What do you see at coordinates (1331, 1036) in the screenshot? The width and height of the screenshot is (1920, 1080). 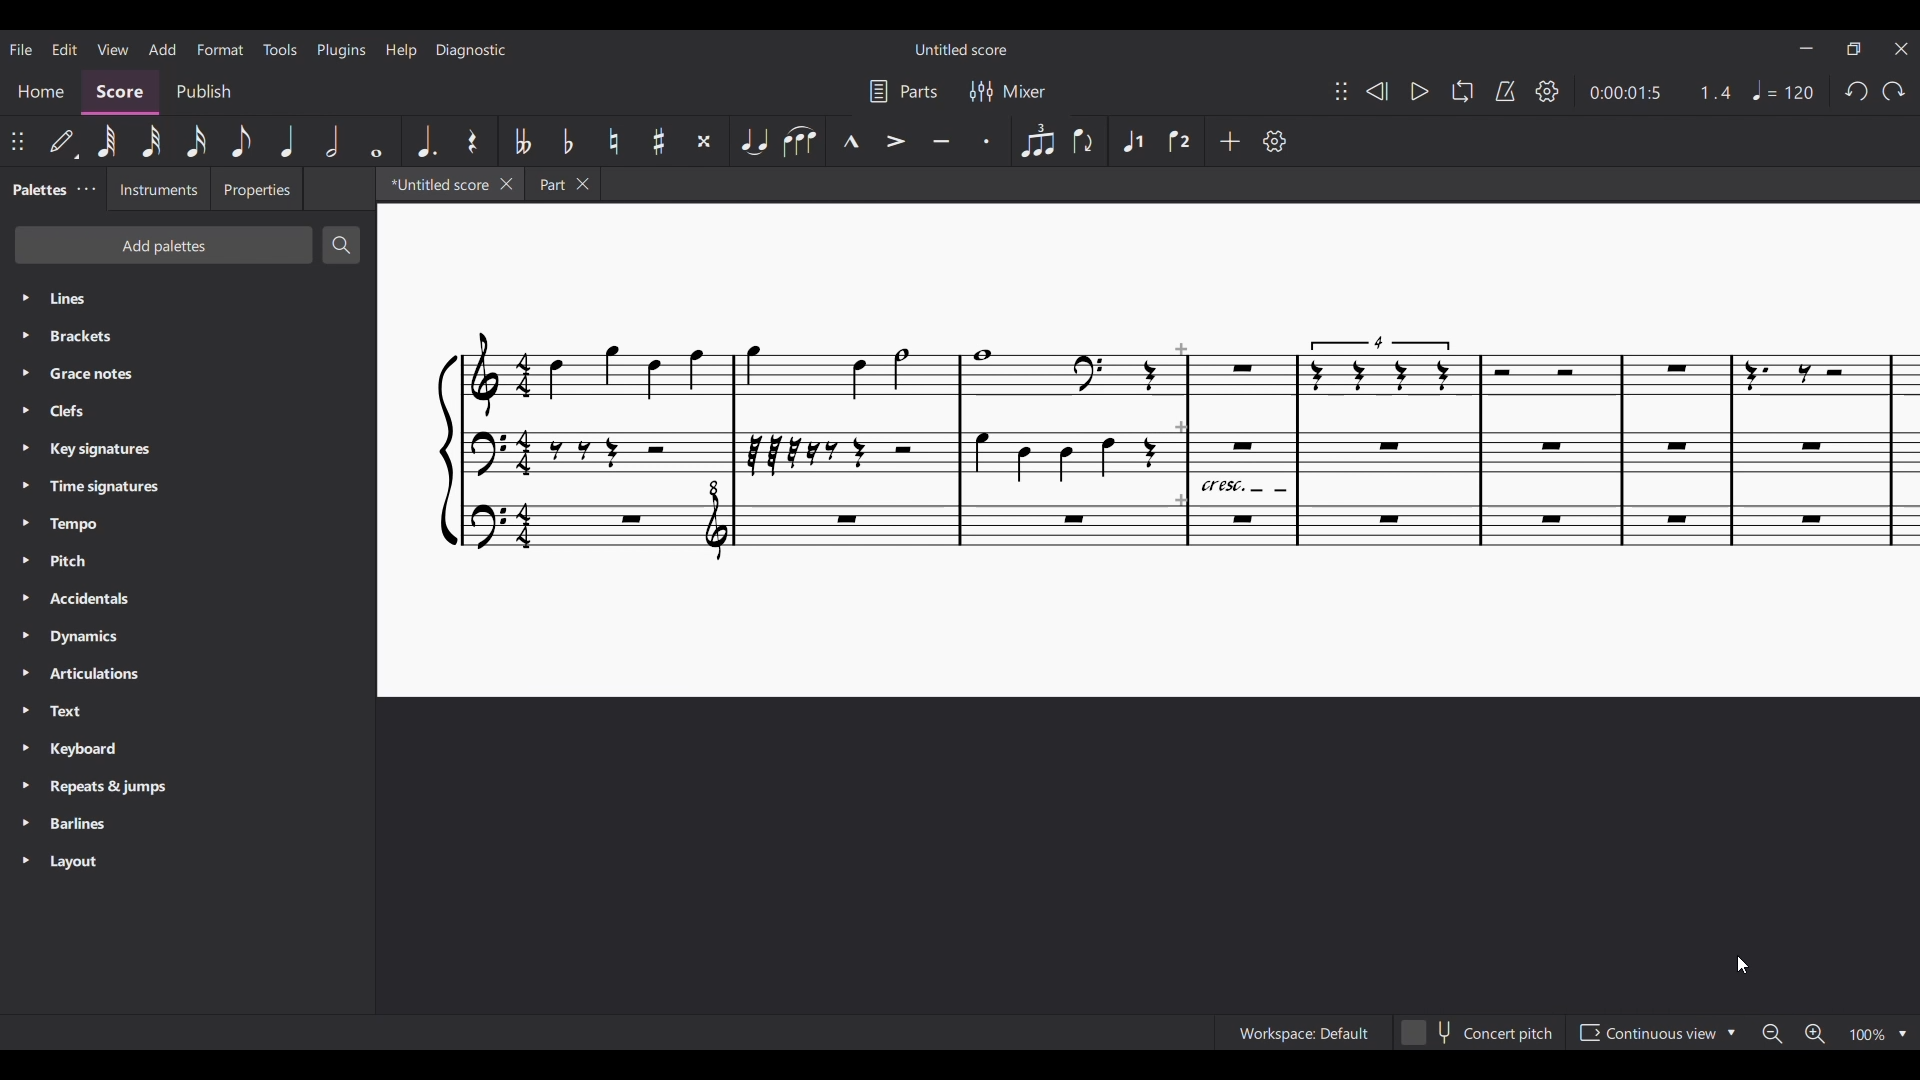 I see `Current workspace setting` at bounding box center [1331, 1036].